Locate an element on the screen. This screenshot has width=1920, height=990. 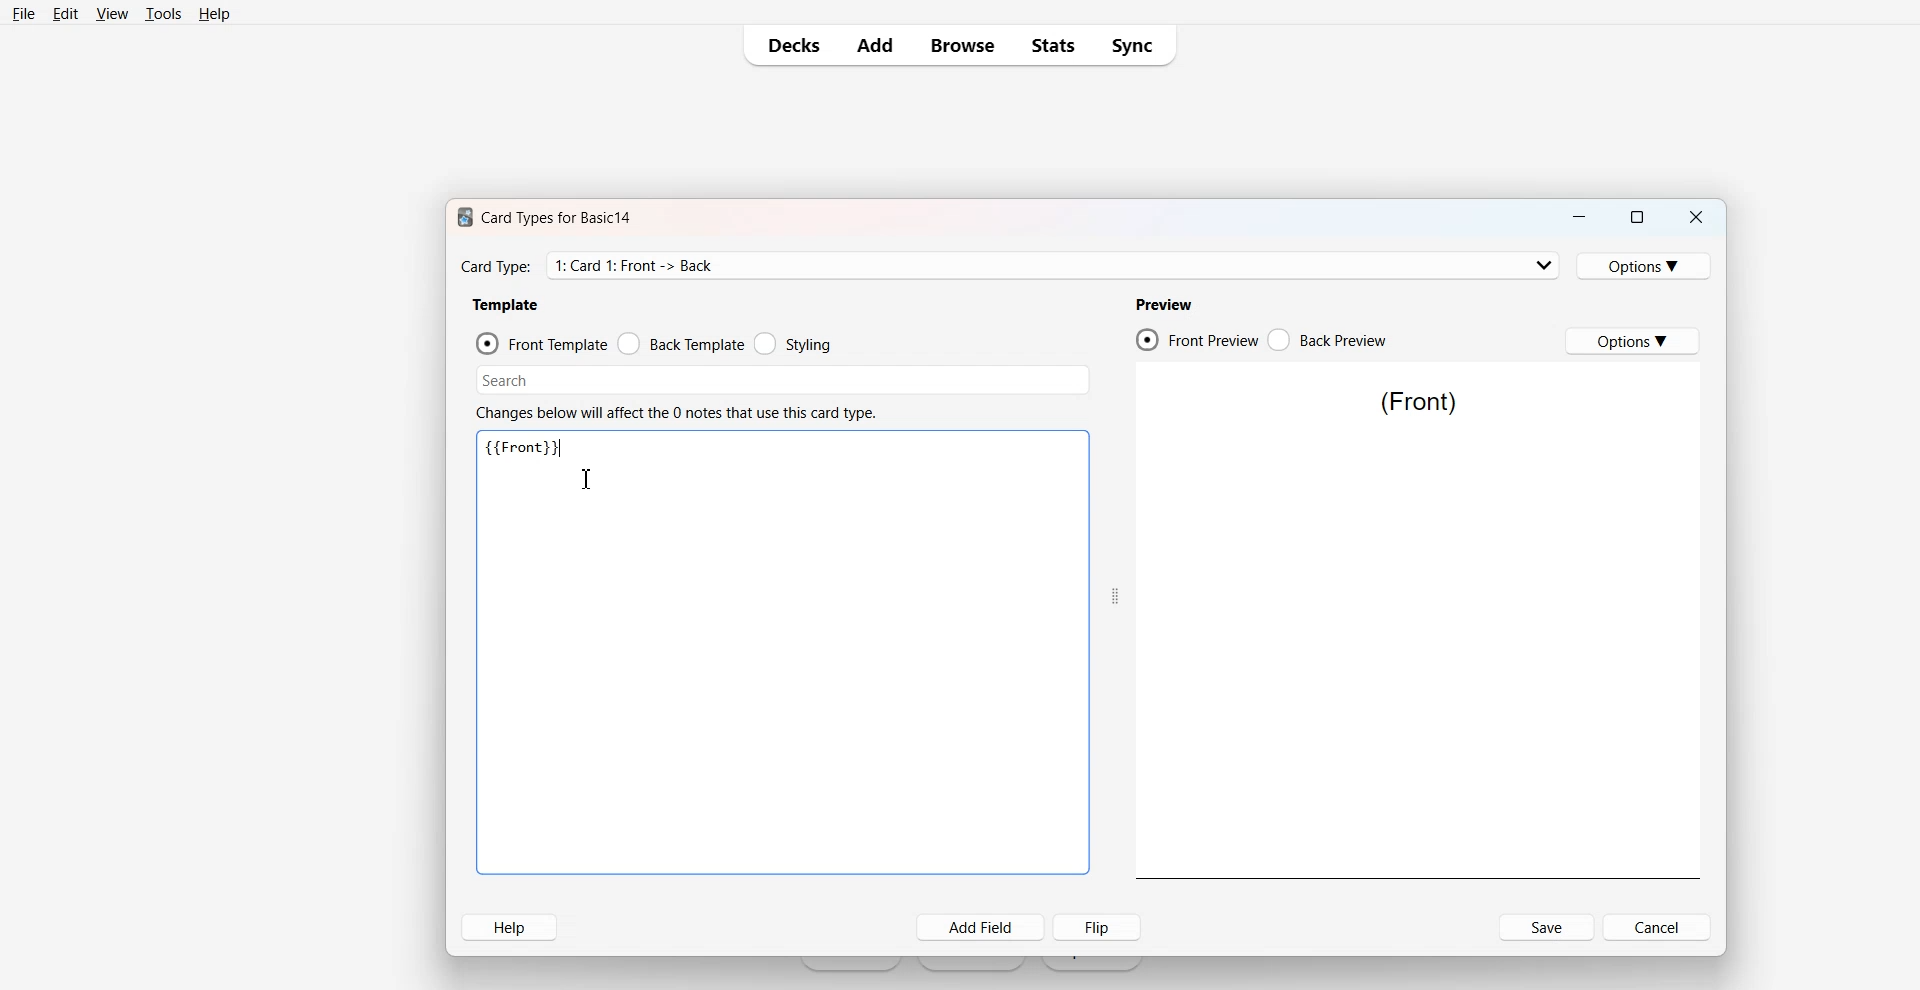
Maximize is located at coordinates (1638, 217).